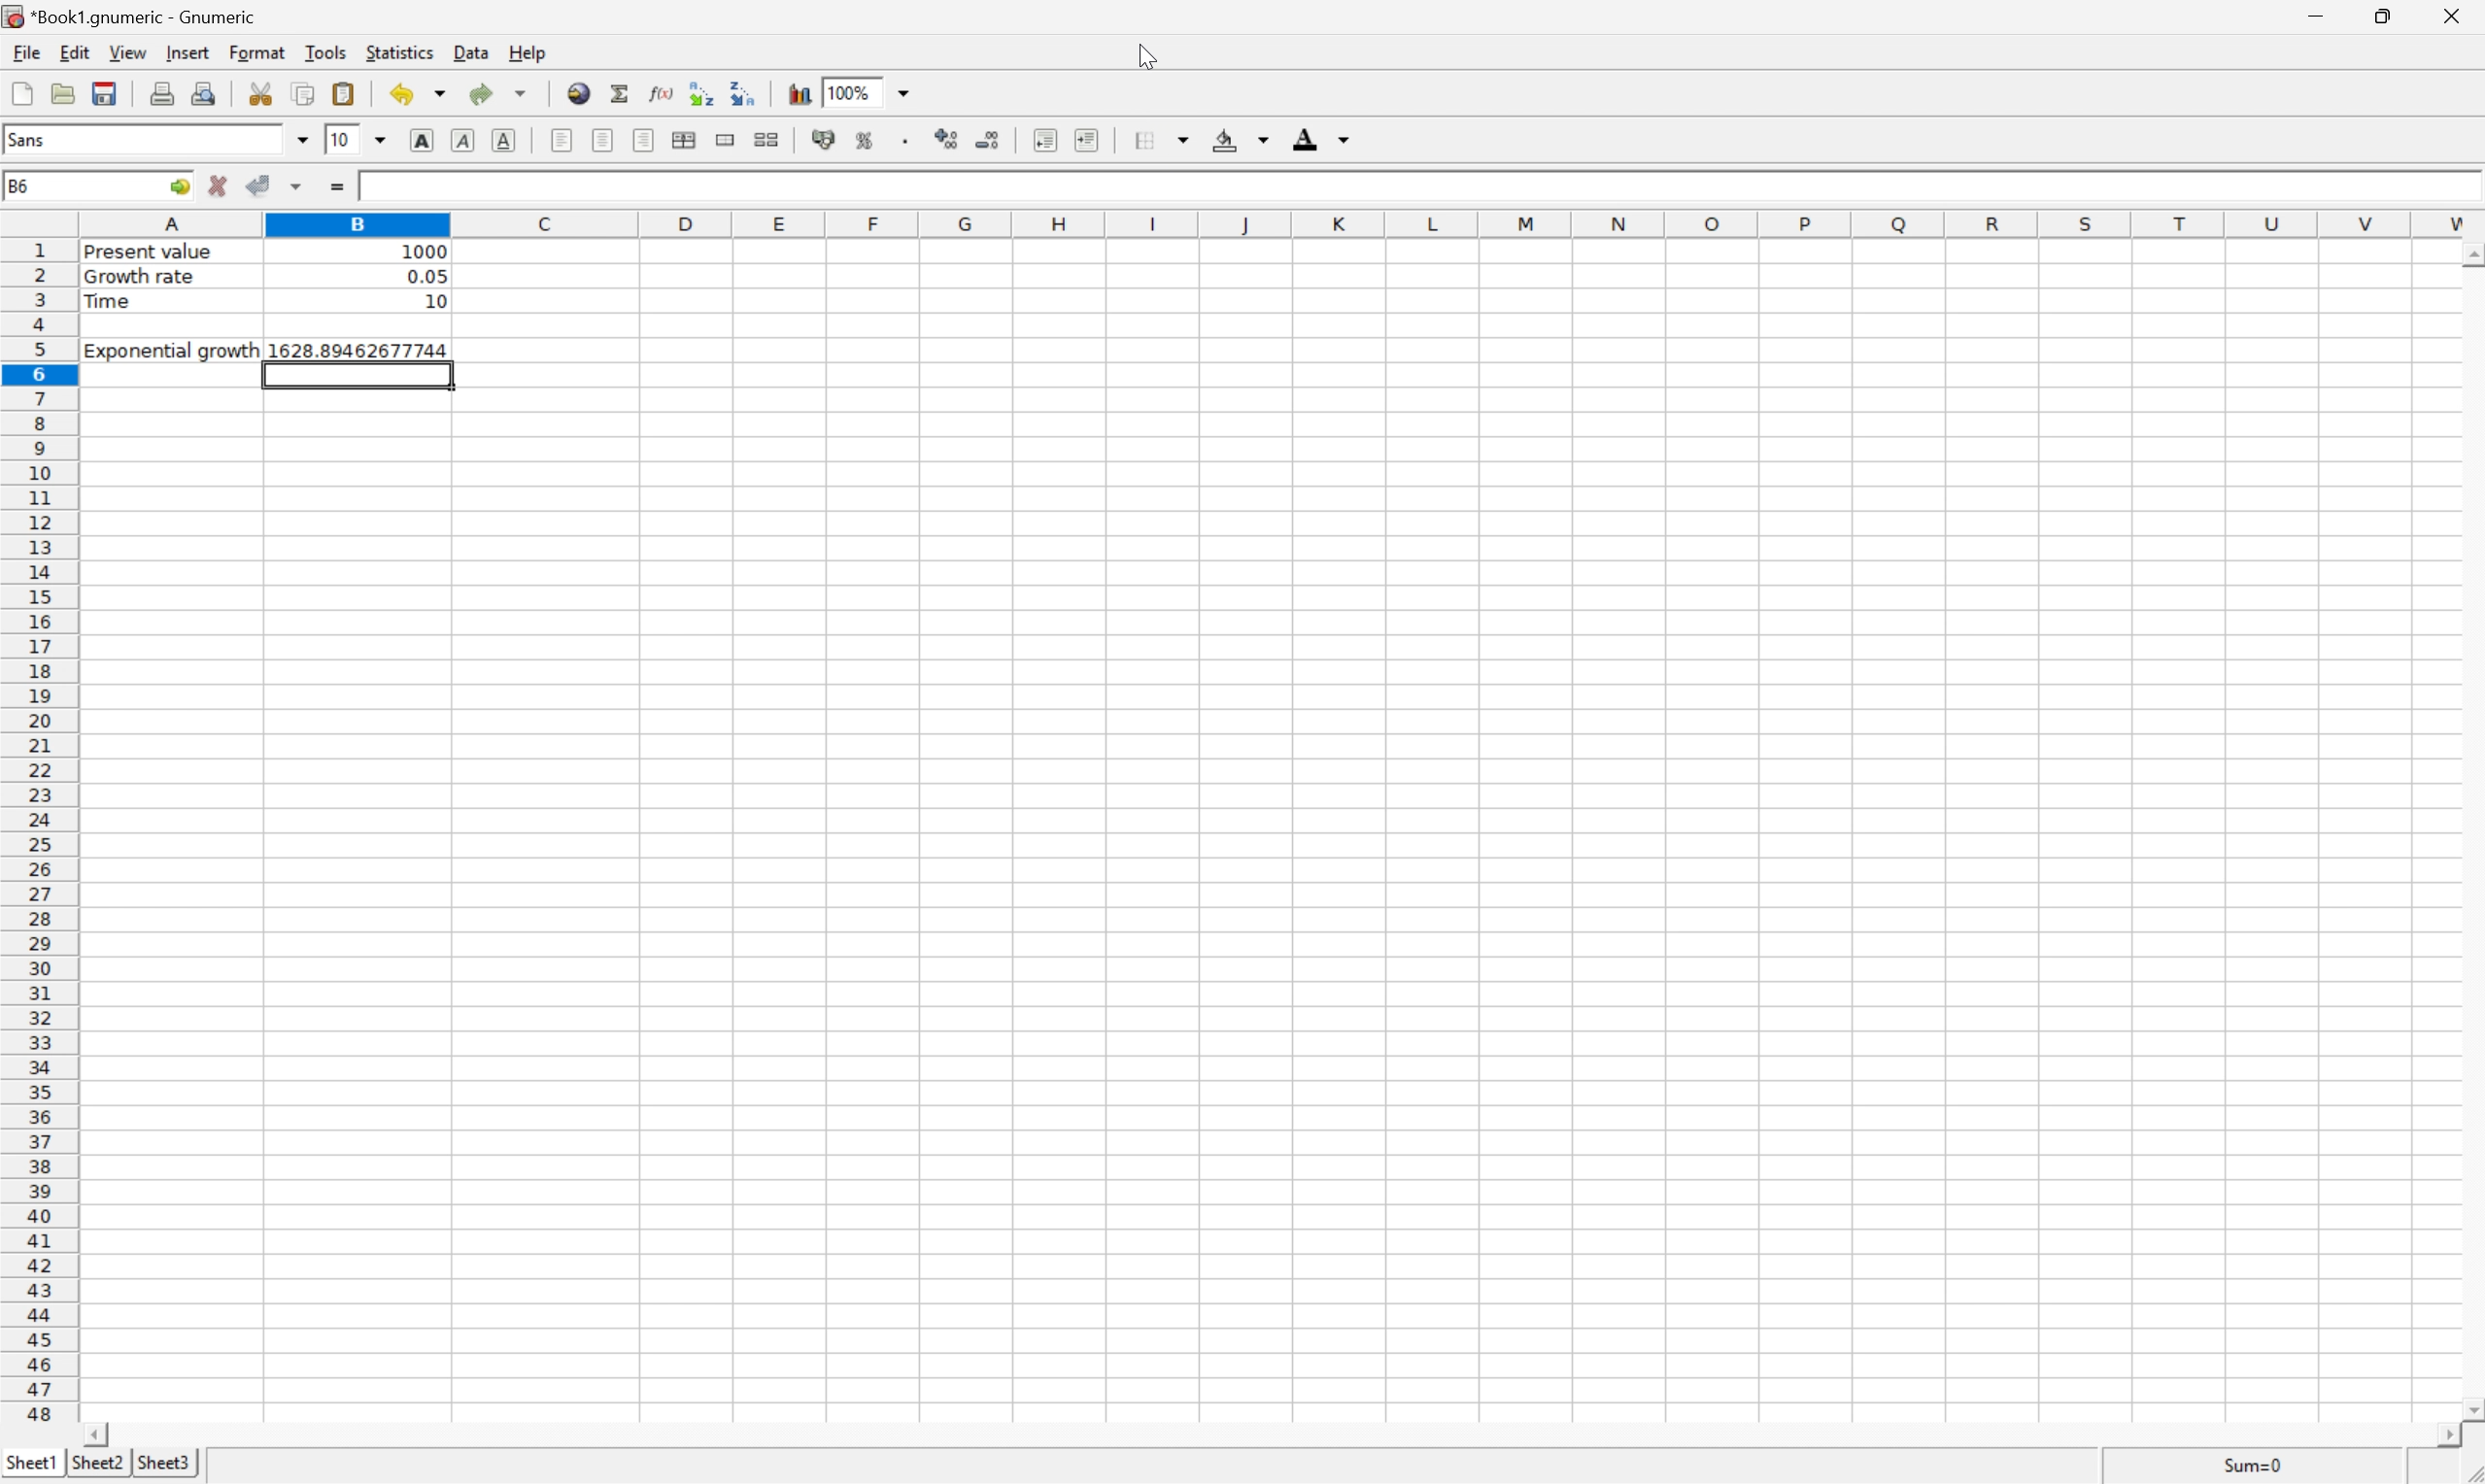  What do you see at coordinates (910, 93) in the screenshot?
I see `Drop Down` at bounding box center [910, 93].